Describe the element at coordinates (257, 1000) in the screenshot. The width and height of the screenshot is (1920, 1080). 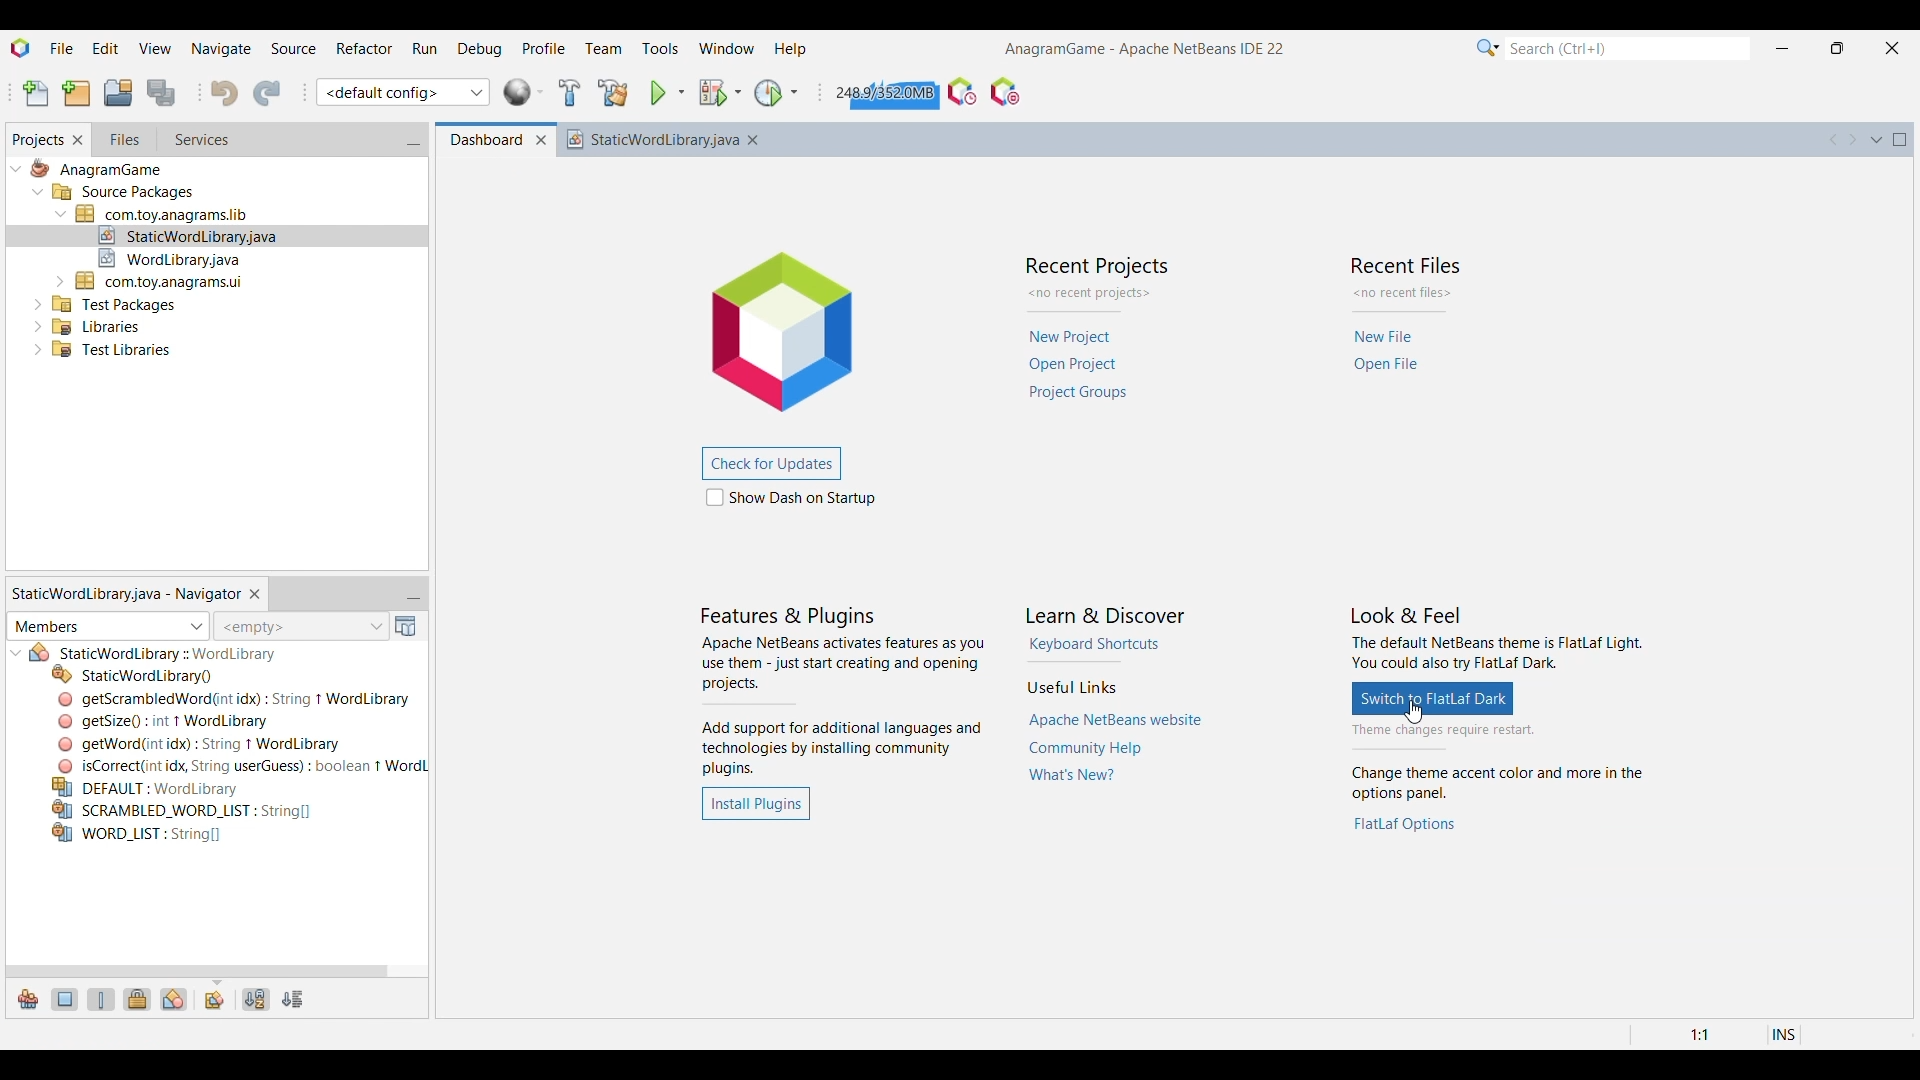
I see `Sort by name` at that location.